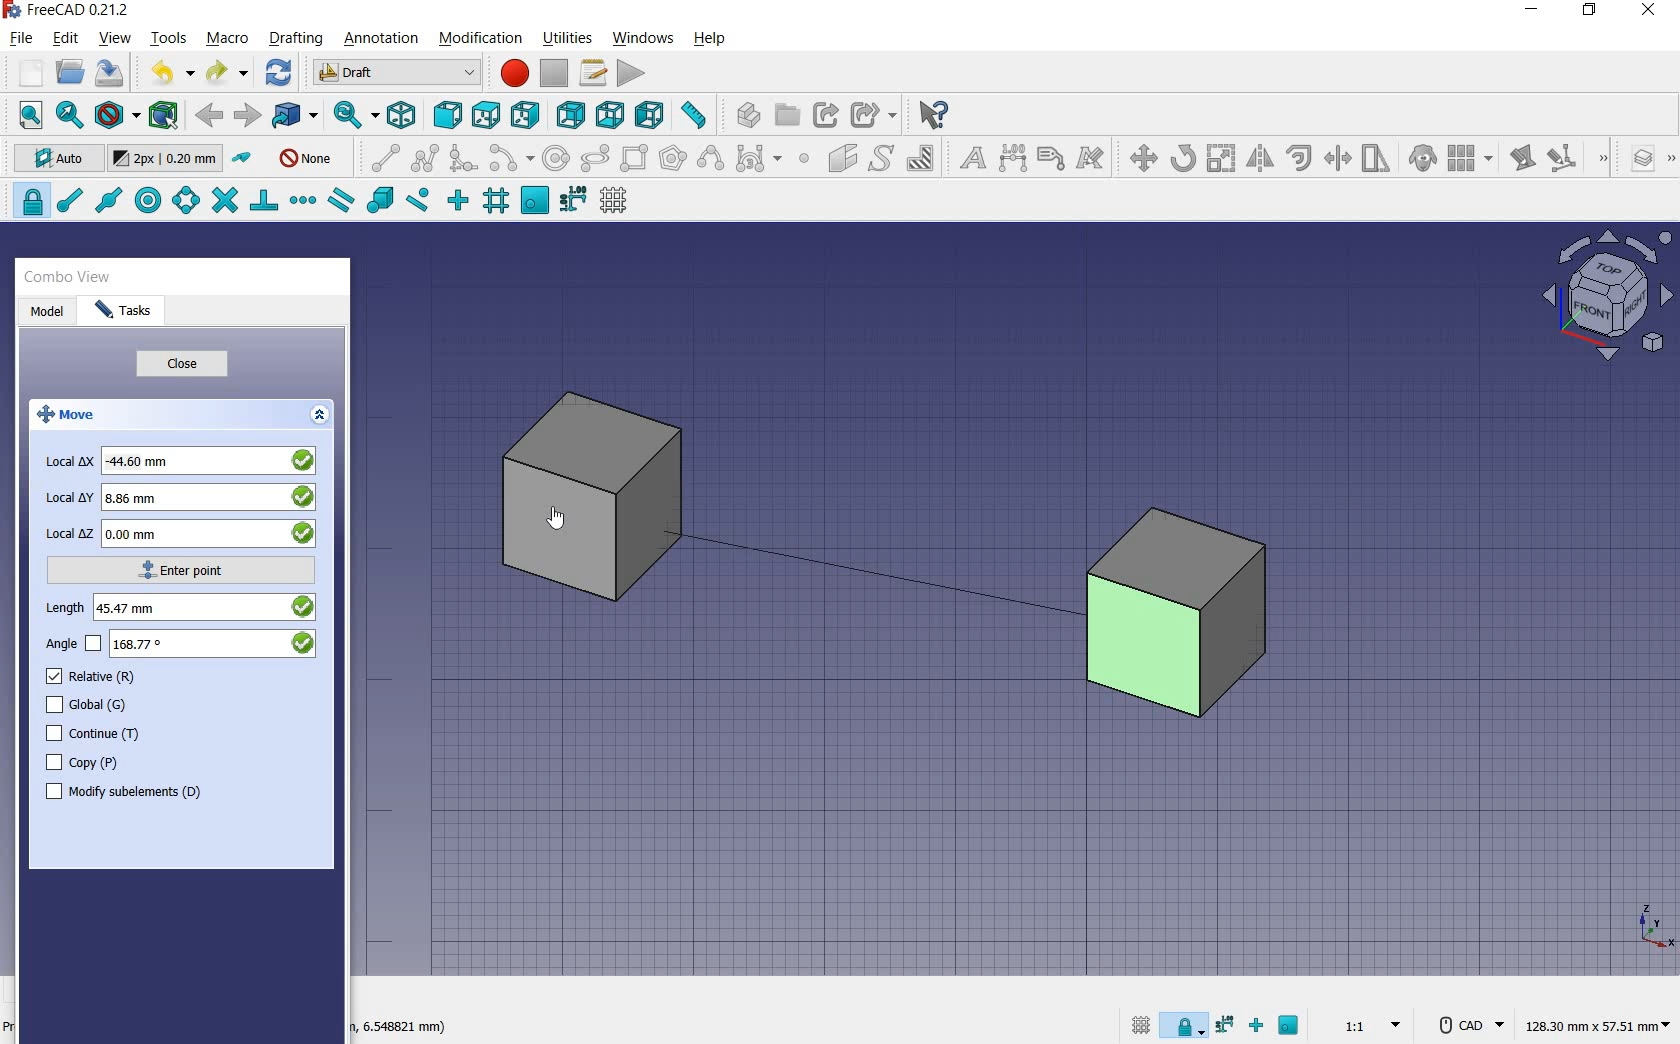 Image resolution: width=1680 pixels, height=1044 pixels. I want to click on copy, so click(86, 764).